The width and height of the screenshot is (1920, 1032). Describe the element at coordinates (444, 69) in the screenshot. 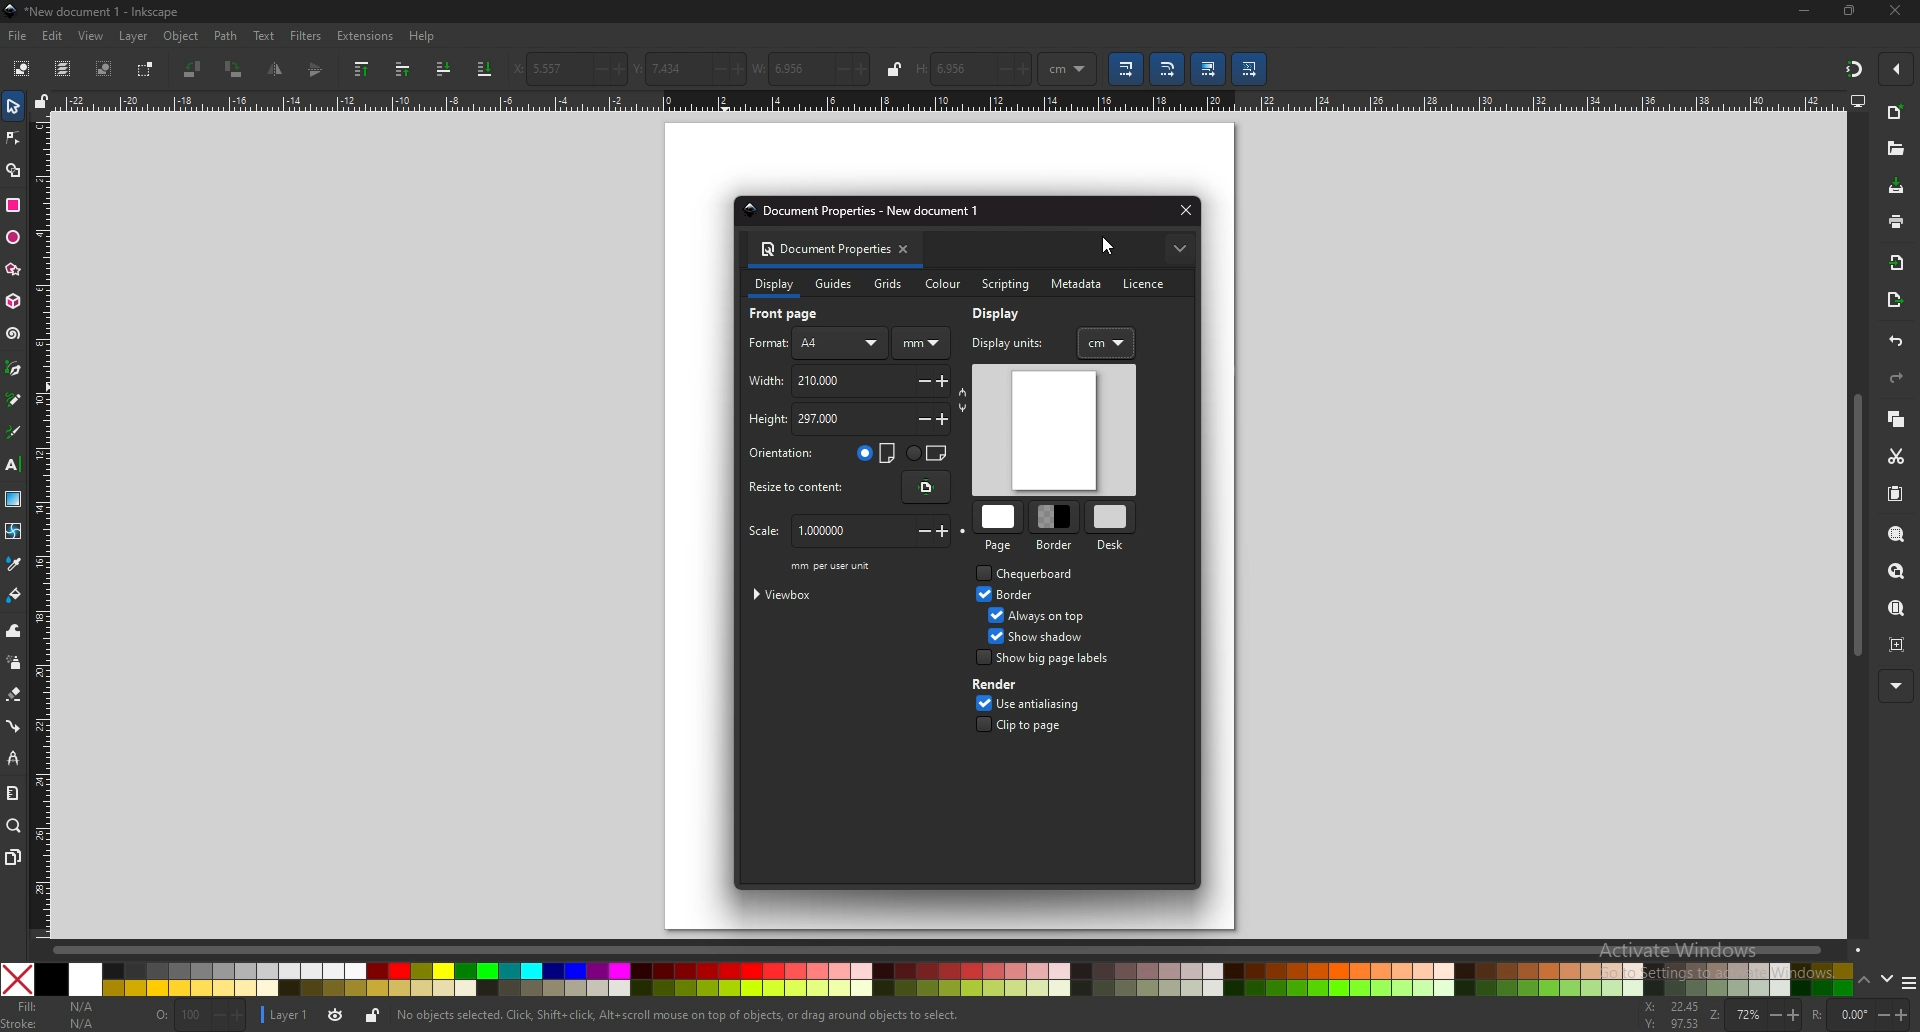

I see `lower selection to one step` at that location.